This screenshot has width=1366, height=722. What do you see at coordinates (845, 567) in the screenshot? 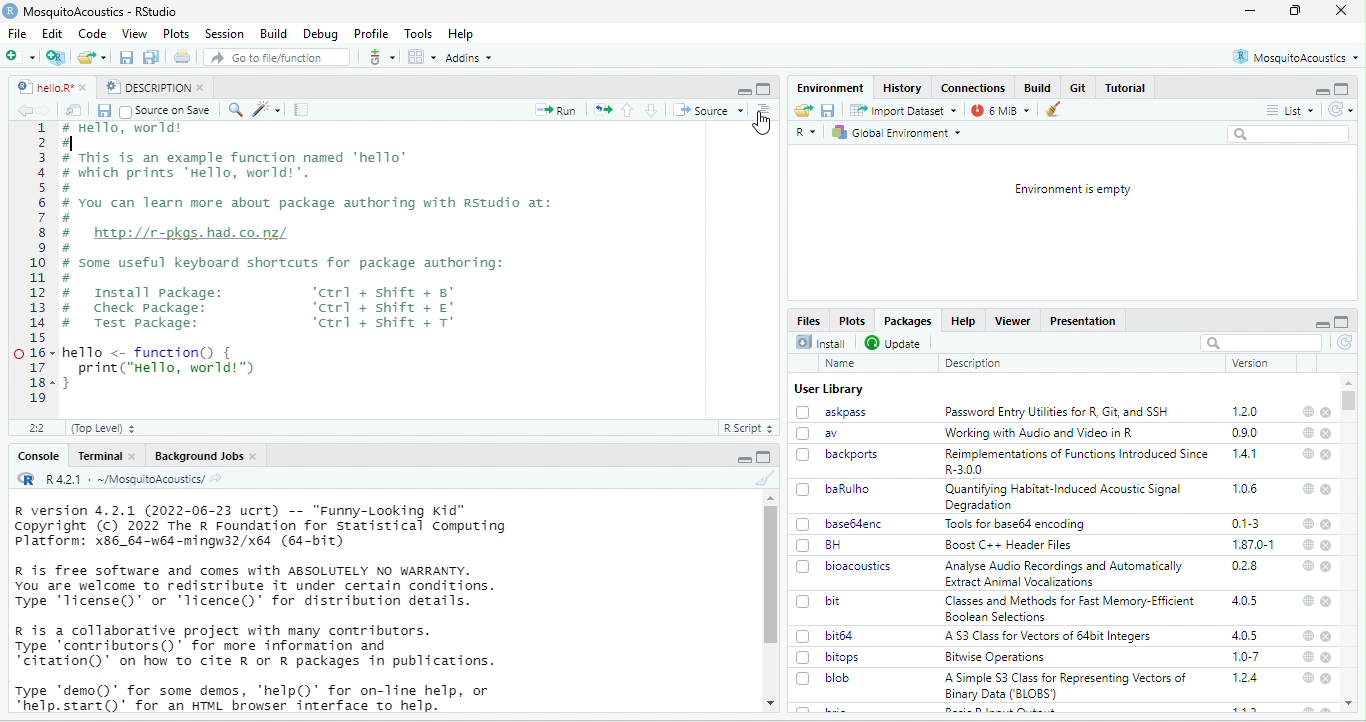
I see `bioacoustics` at bounding box center [845, 567].